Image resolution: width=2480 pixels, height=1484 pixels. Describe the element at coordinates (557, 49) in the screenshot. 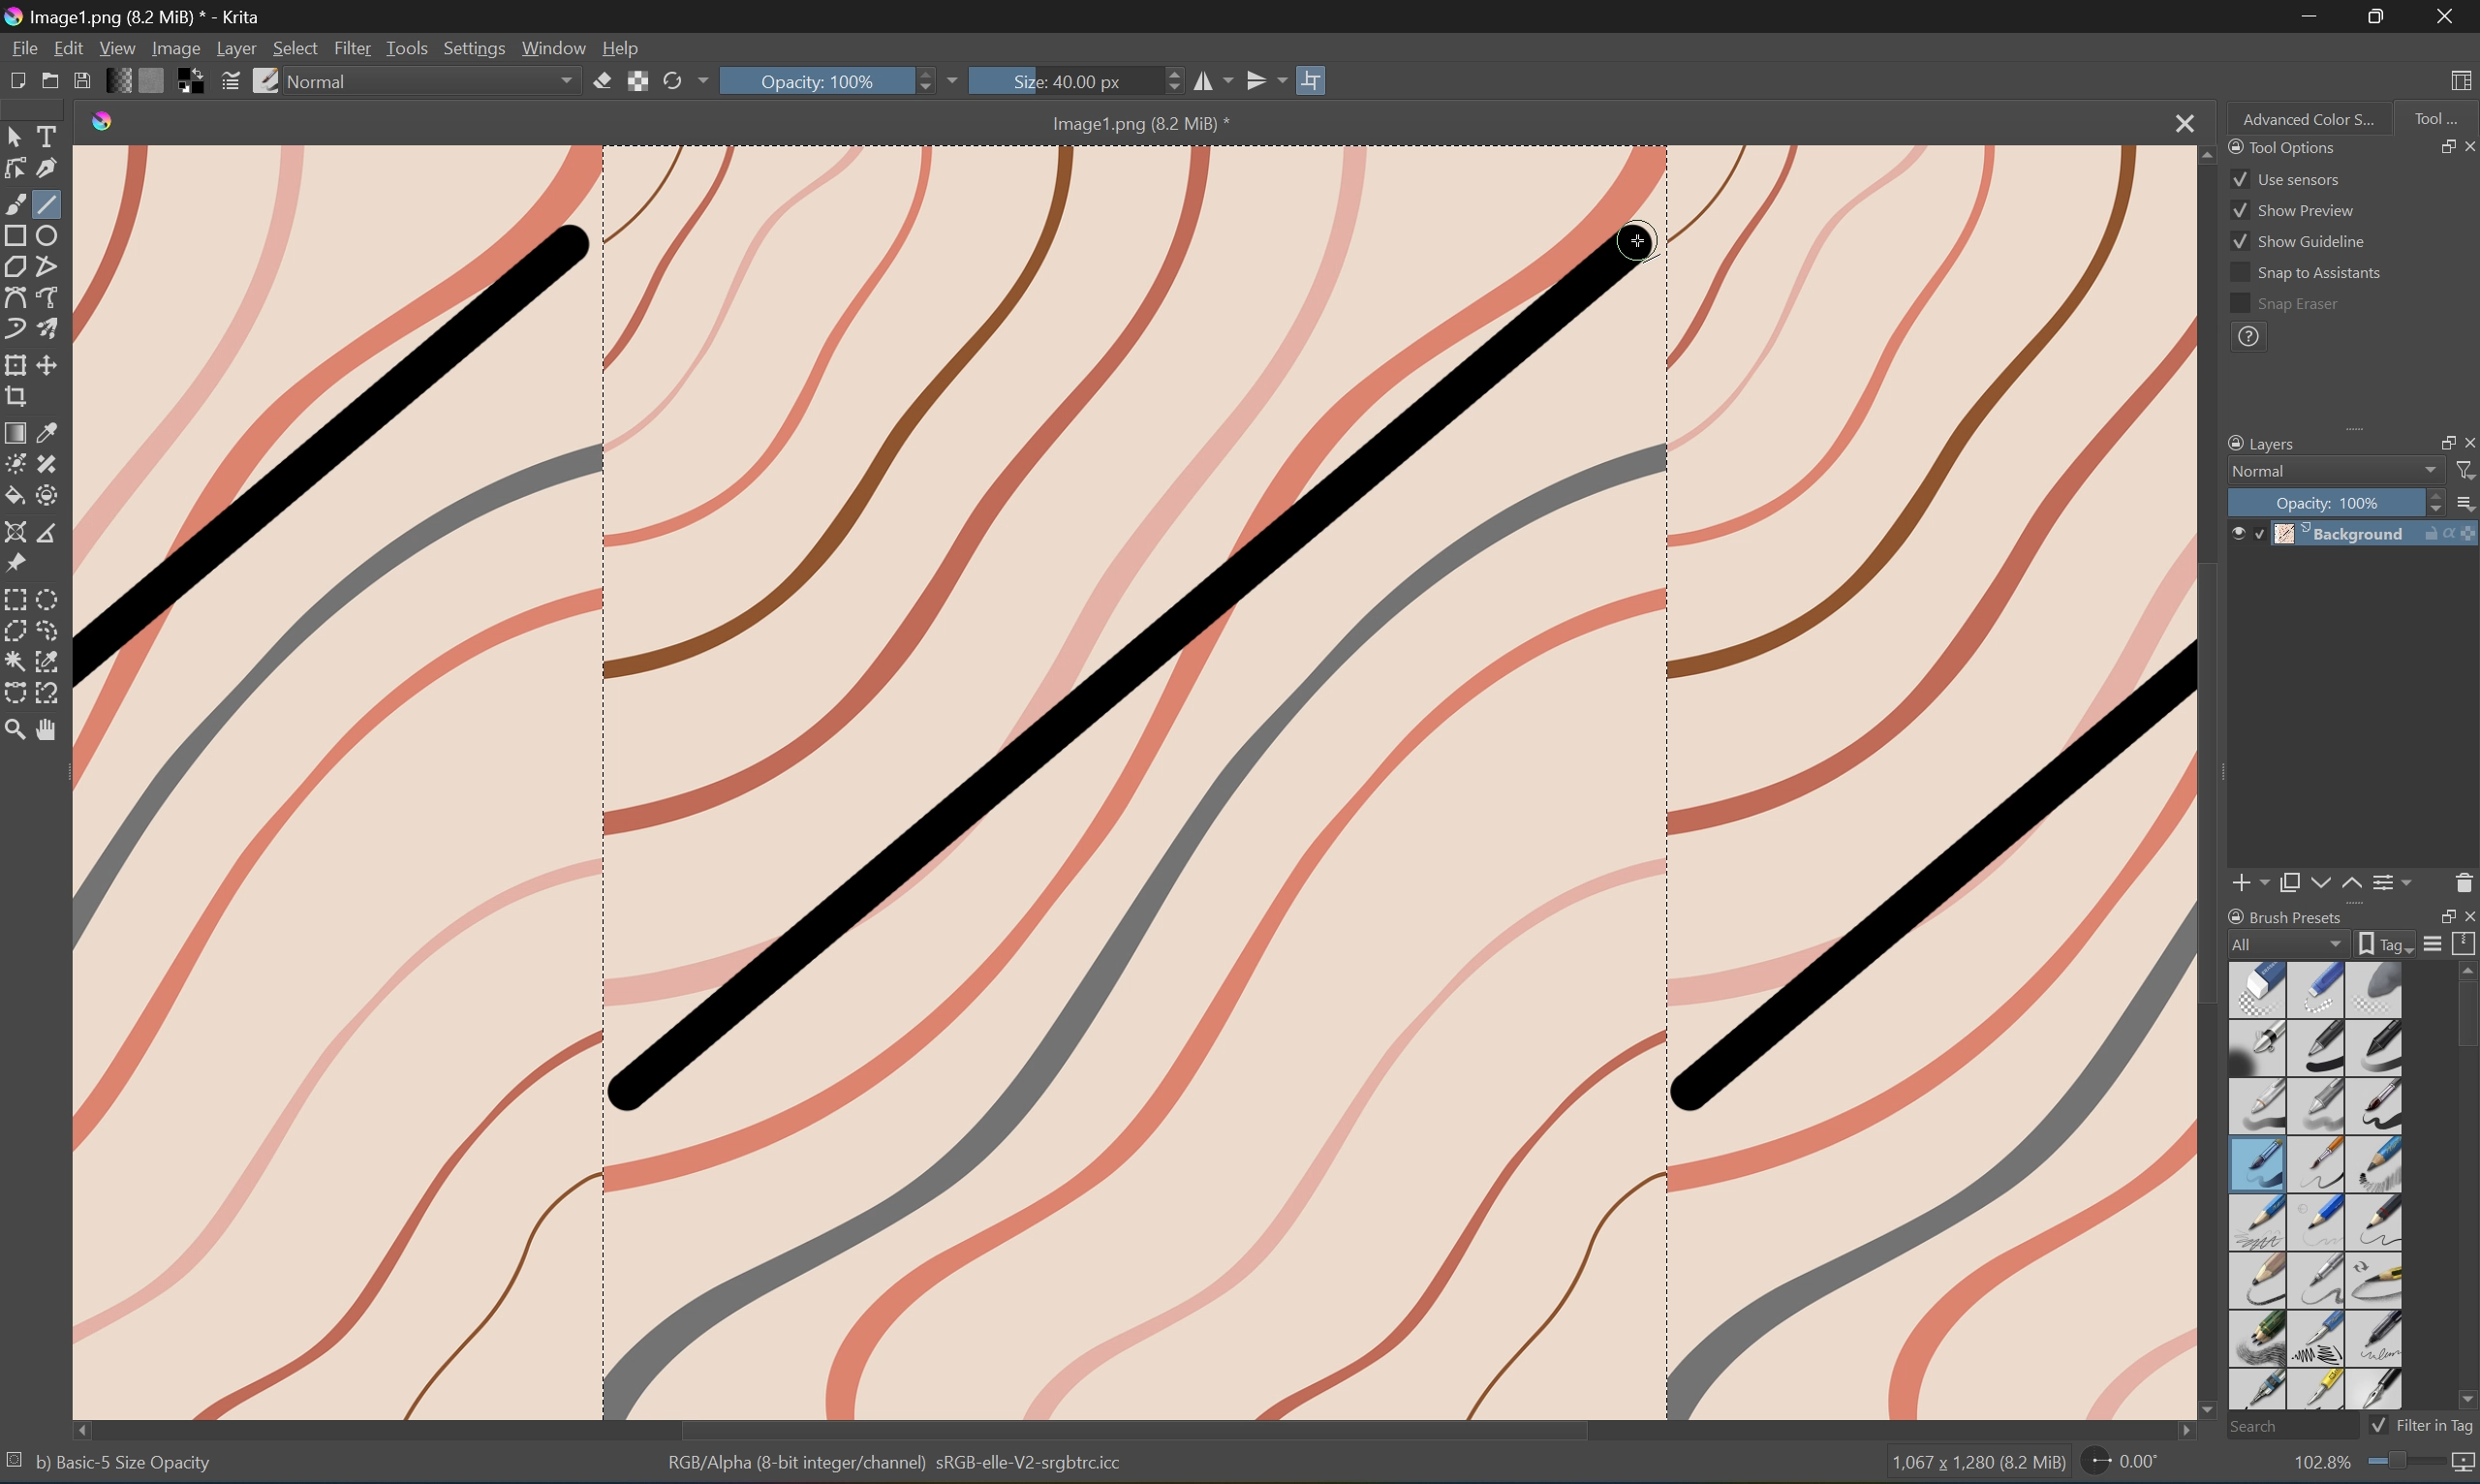

I see `Window` at that location.